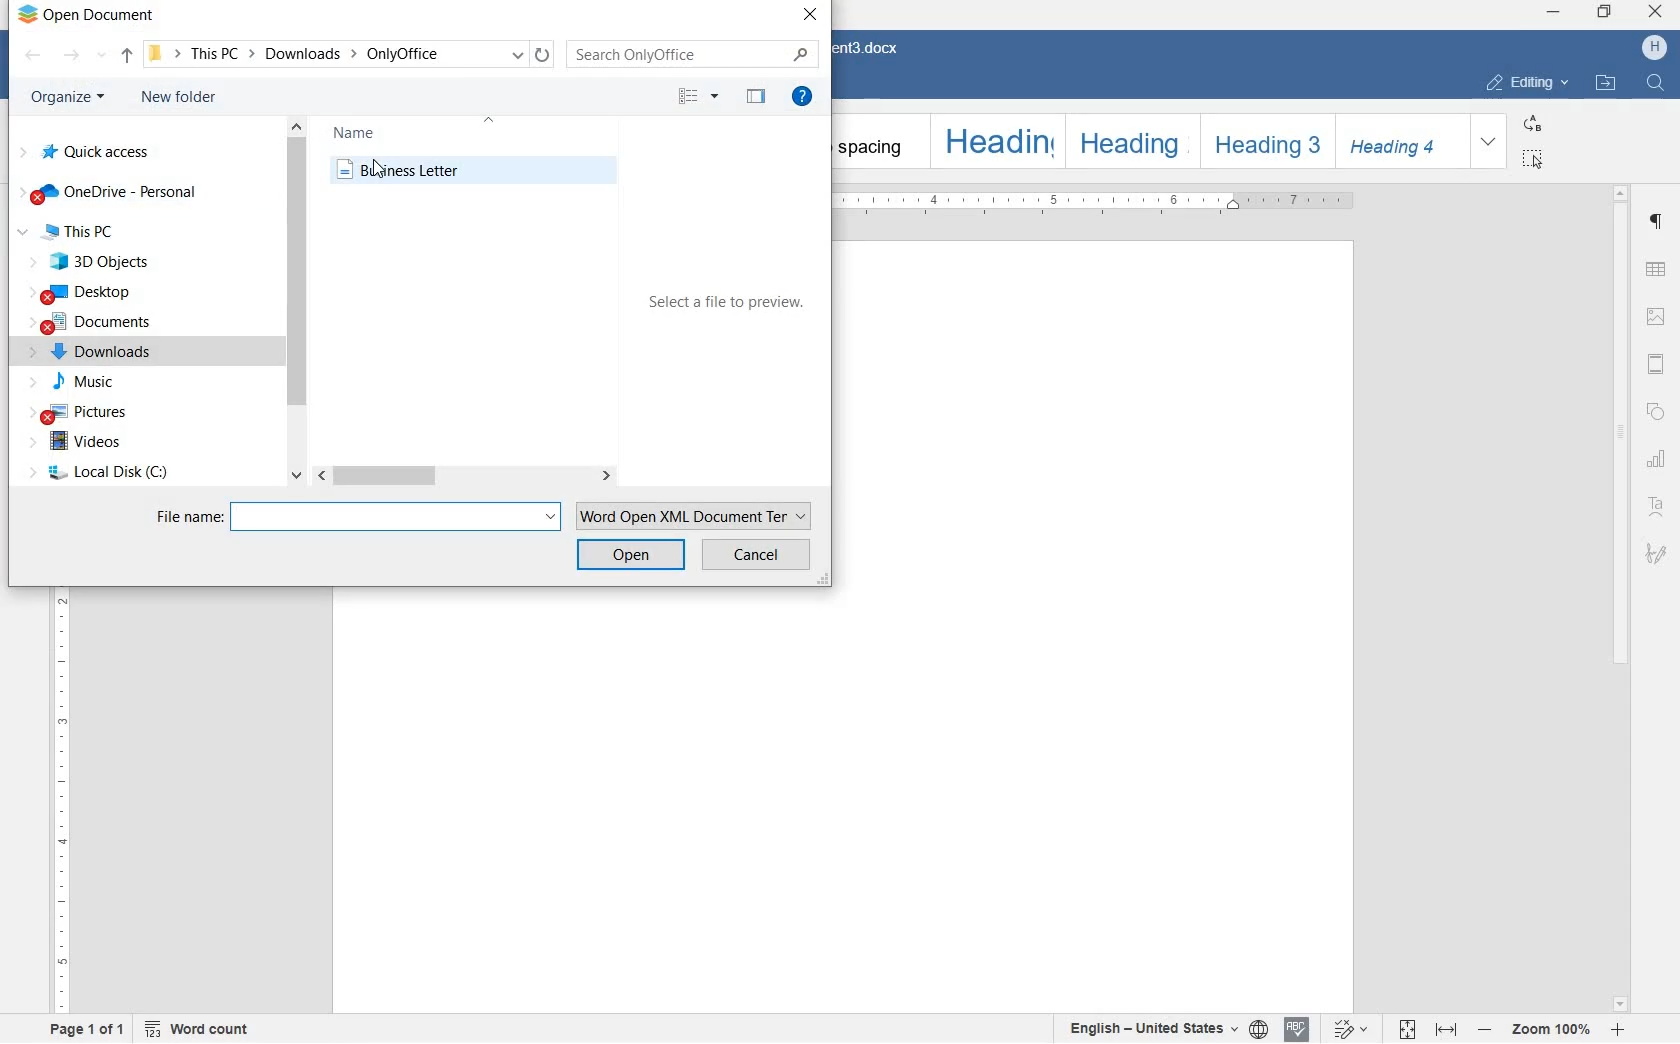 This screenshot has width=1680, height=1044. What do you see at coordinates (1553, 1028) in the screenshot?
I see `zoom in or out` at bounding box center [1553, 1028].